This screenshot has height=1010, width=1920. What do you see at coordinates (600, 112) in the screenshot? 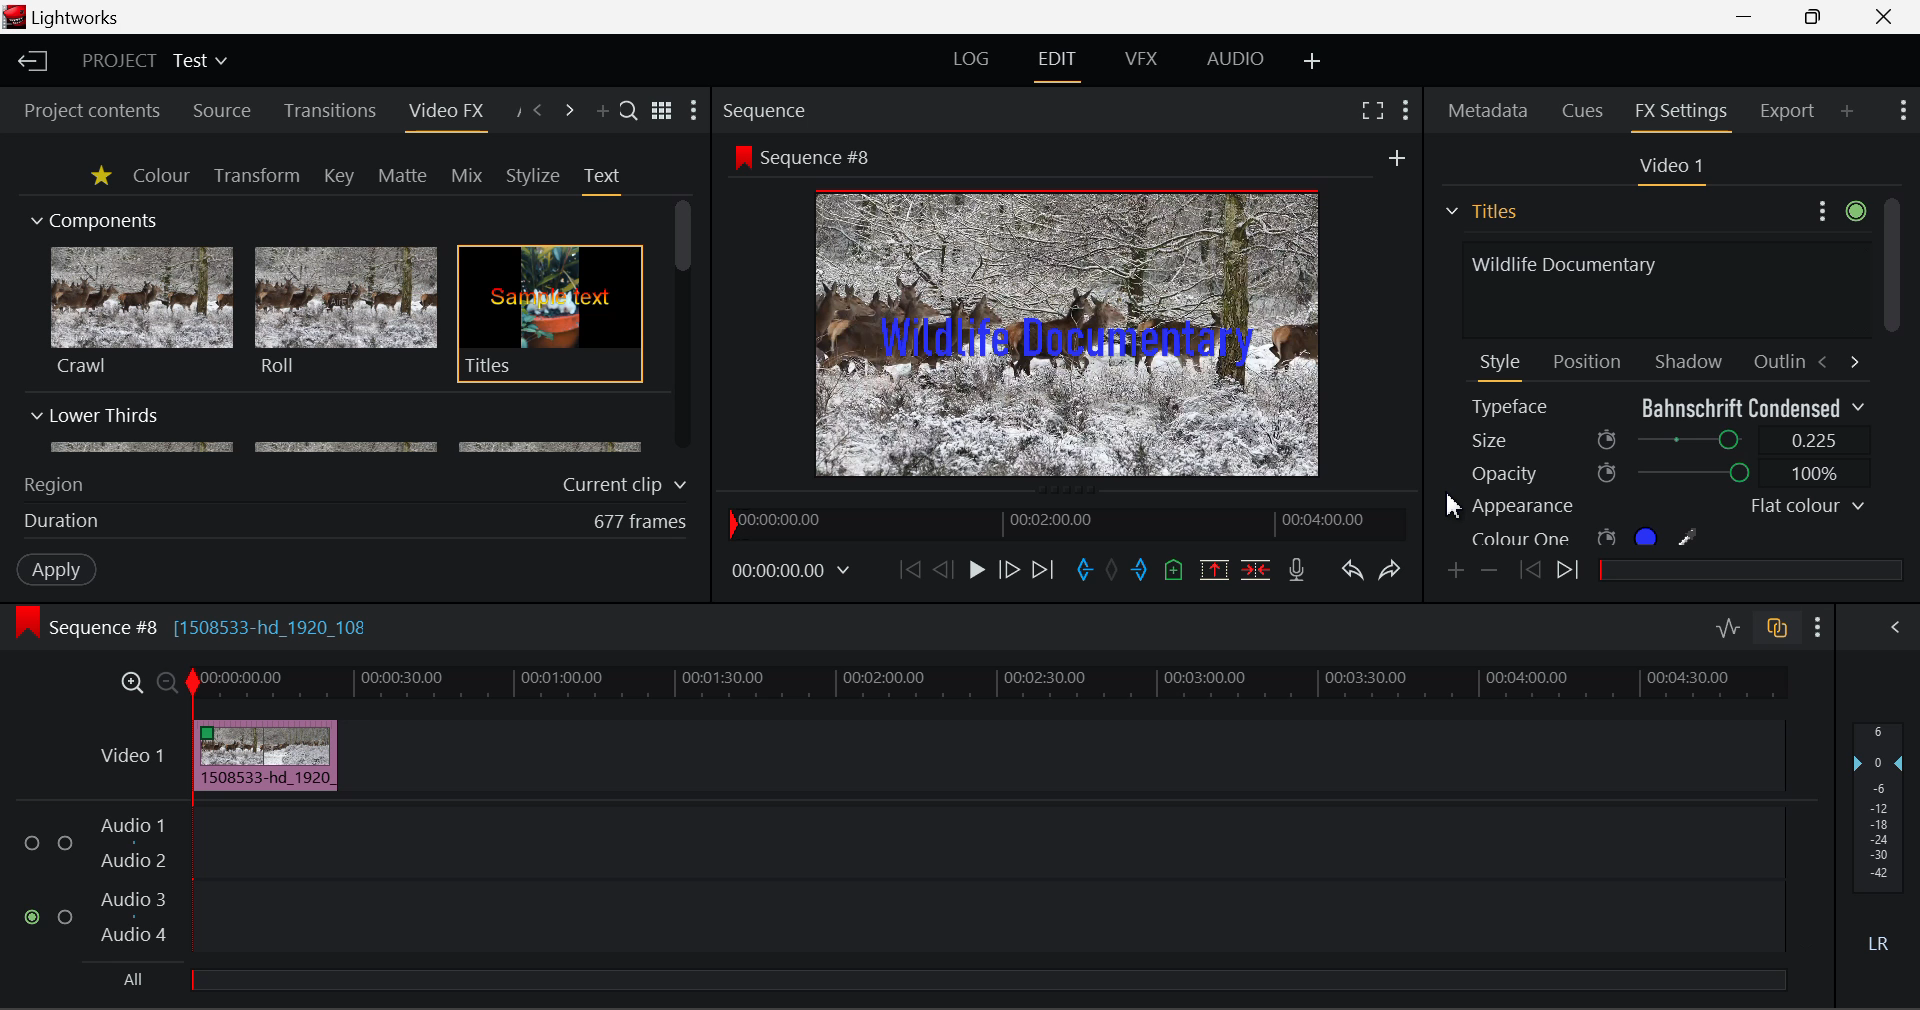
I see `Add Panel` at bounding box center [600, 112].